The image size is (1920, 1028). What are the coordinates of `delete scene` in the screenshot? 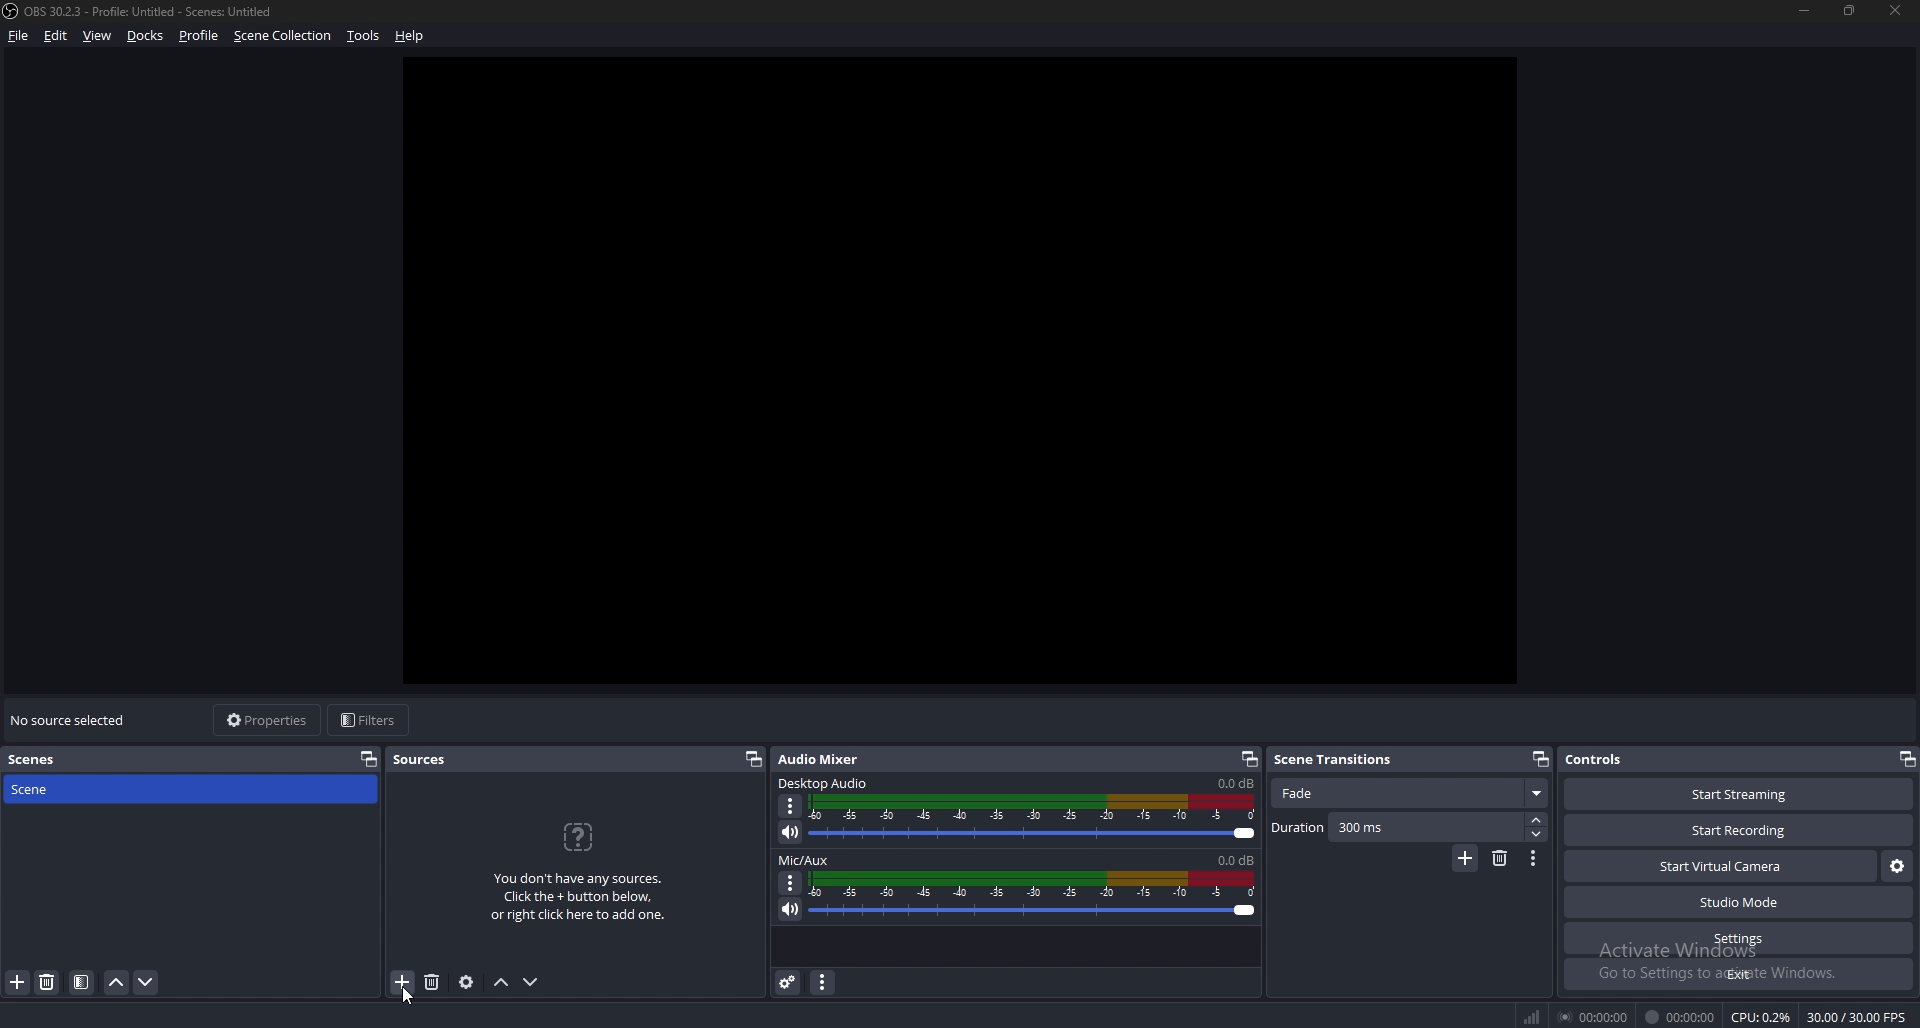 It's located at (48, 981).